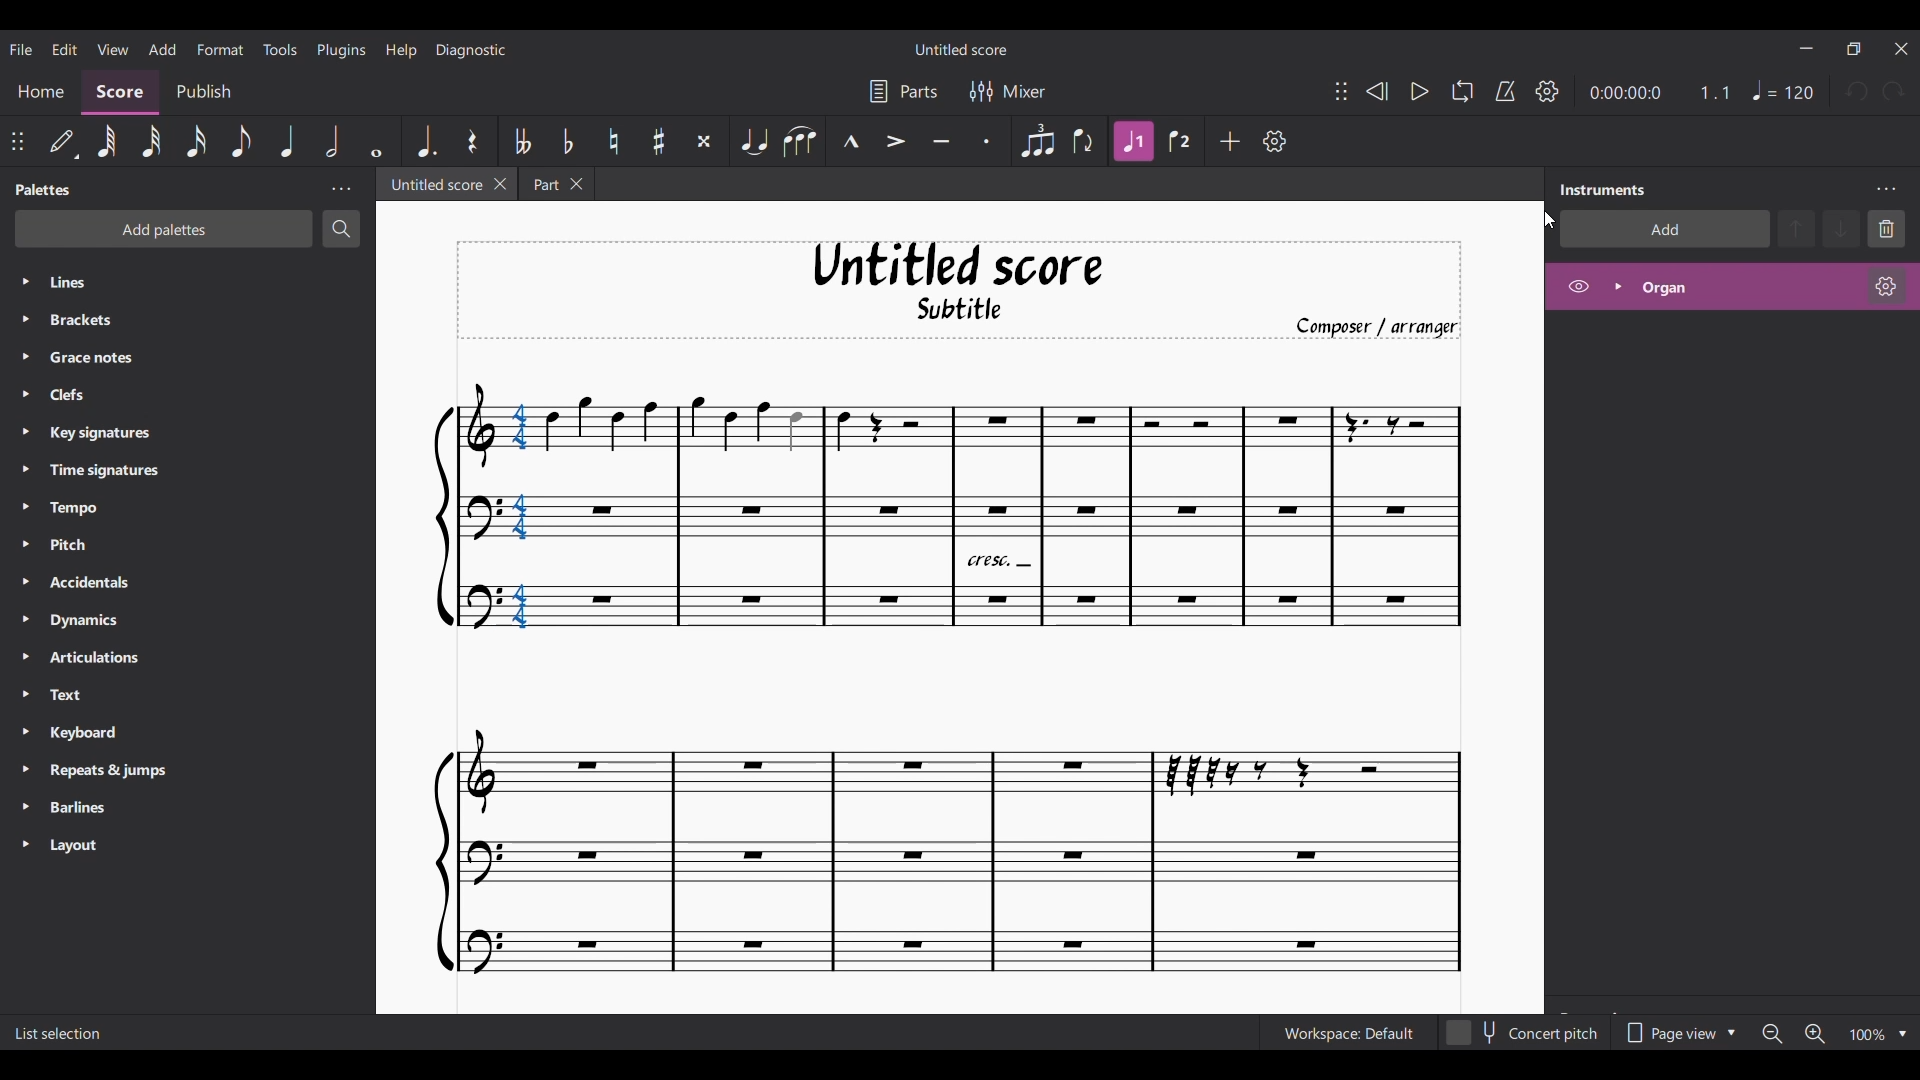  I want to click on View menu, so click(112, 48).